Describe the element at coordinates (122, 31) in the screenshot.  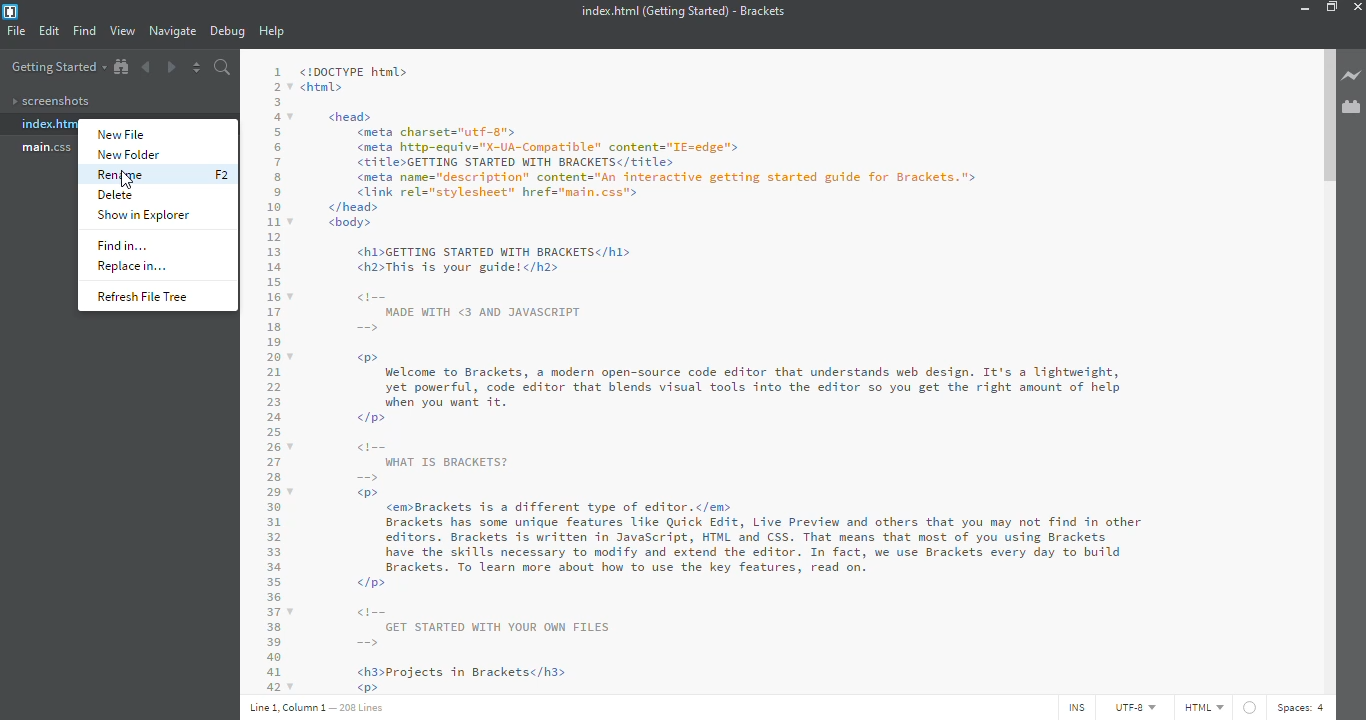
I see `view` at that location.